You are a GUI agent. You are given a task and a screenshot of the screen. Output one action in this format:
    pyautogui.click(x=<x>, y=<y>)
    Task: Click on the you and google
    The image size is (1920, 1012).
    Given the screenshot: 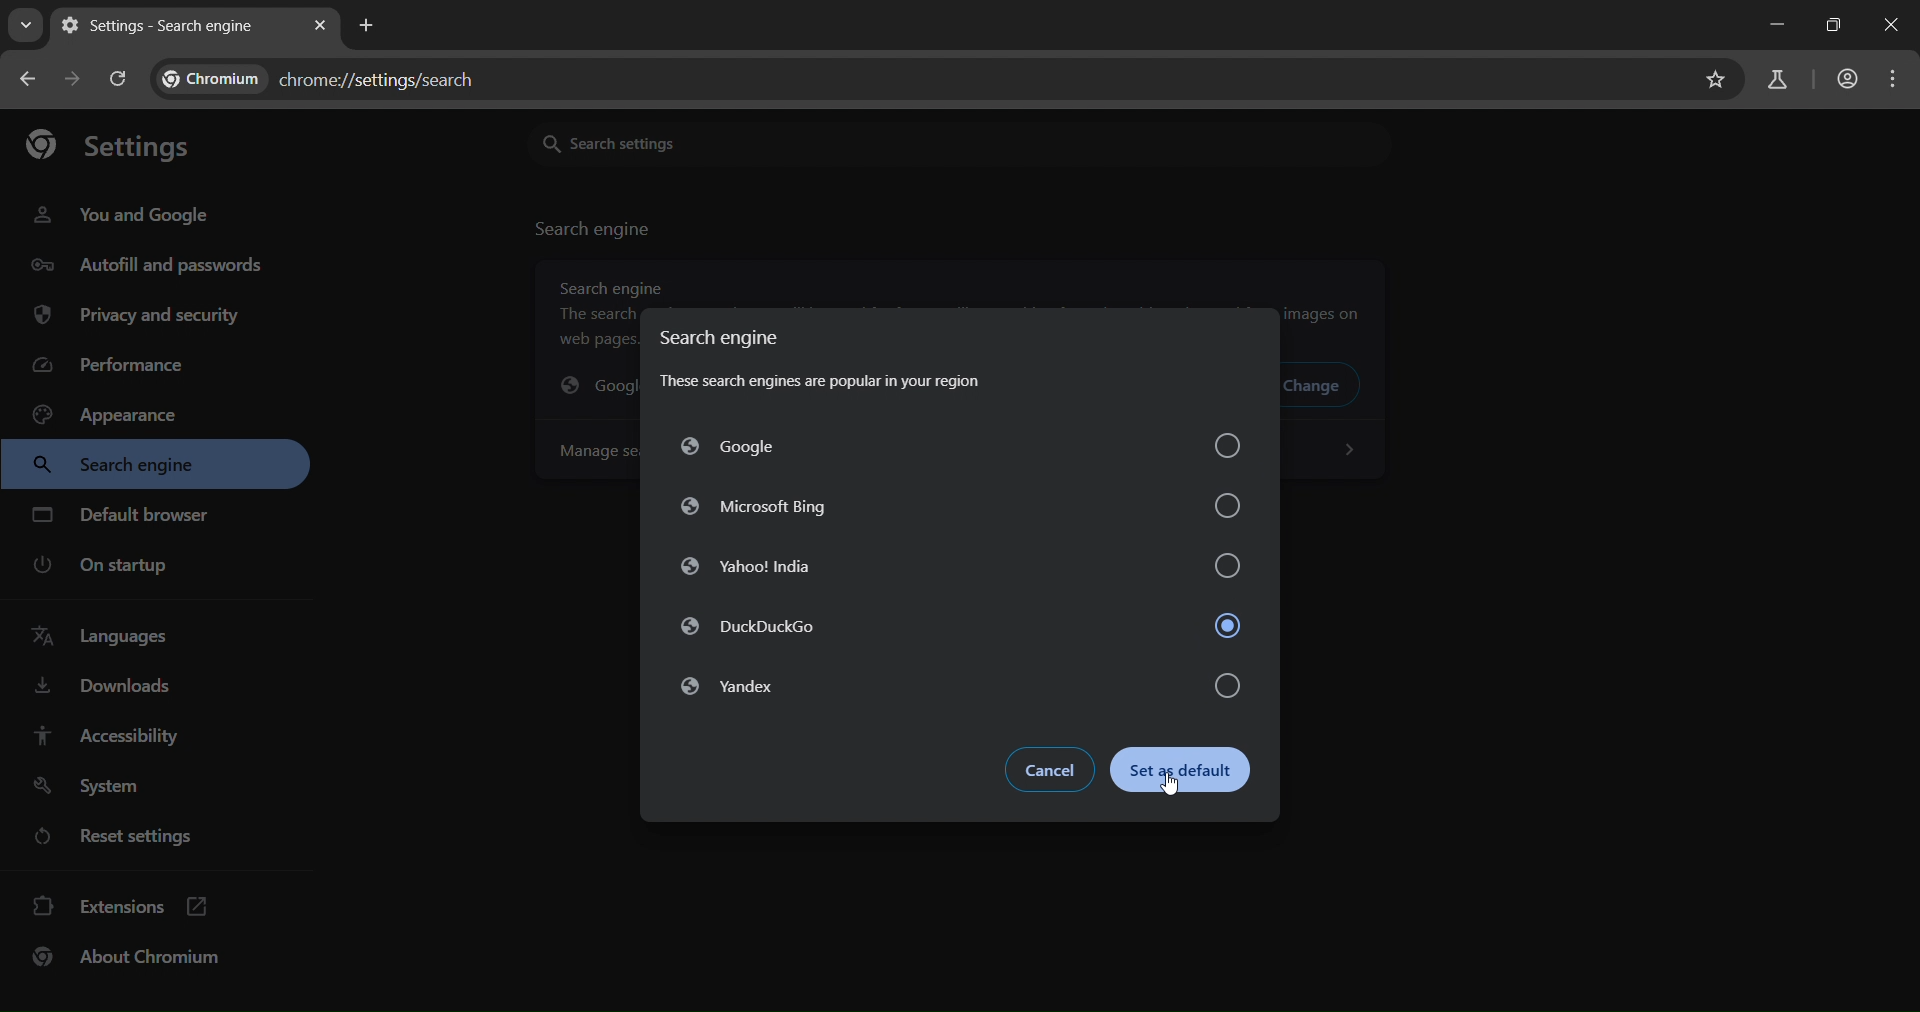 What is the action you would take?
    pyautogui.click(x=126, y=215)
    